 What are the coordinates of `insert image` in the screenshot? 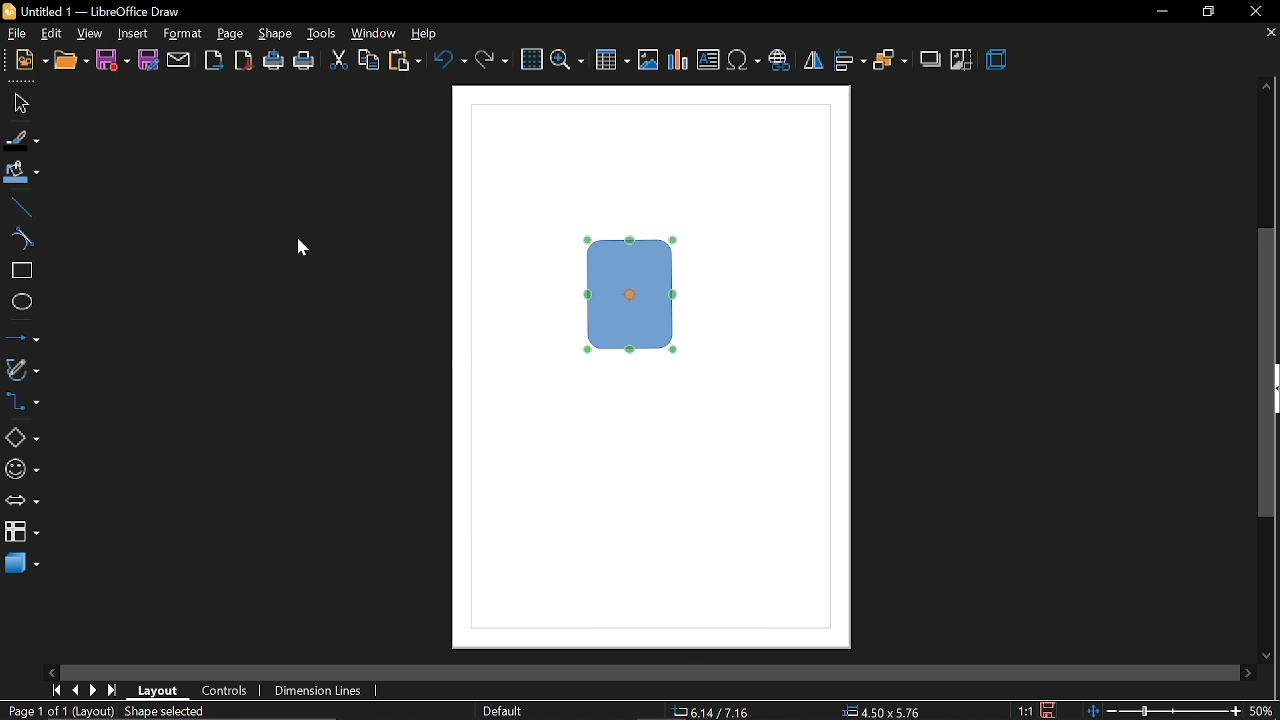 It's located at (646, 61).